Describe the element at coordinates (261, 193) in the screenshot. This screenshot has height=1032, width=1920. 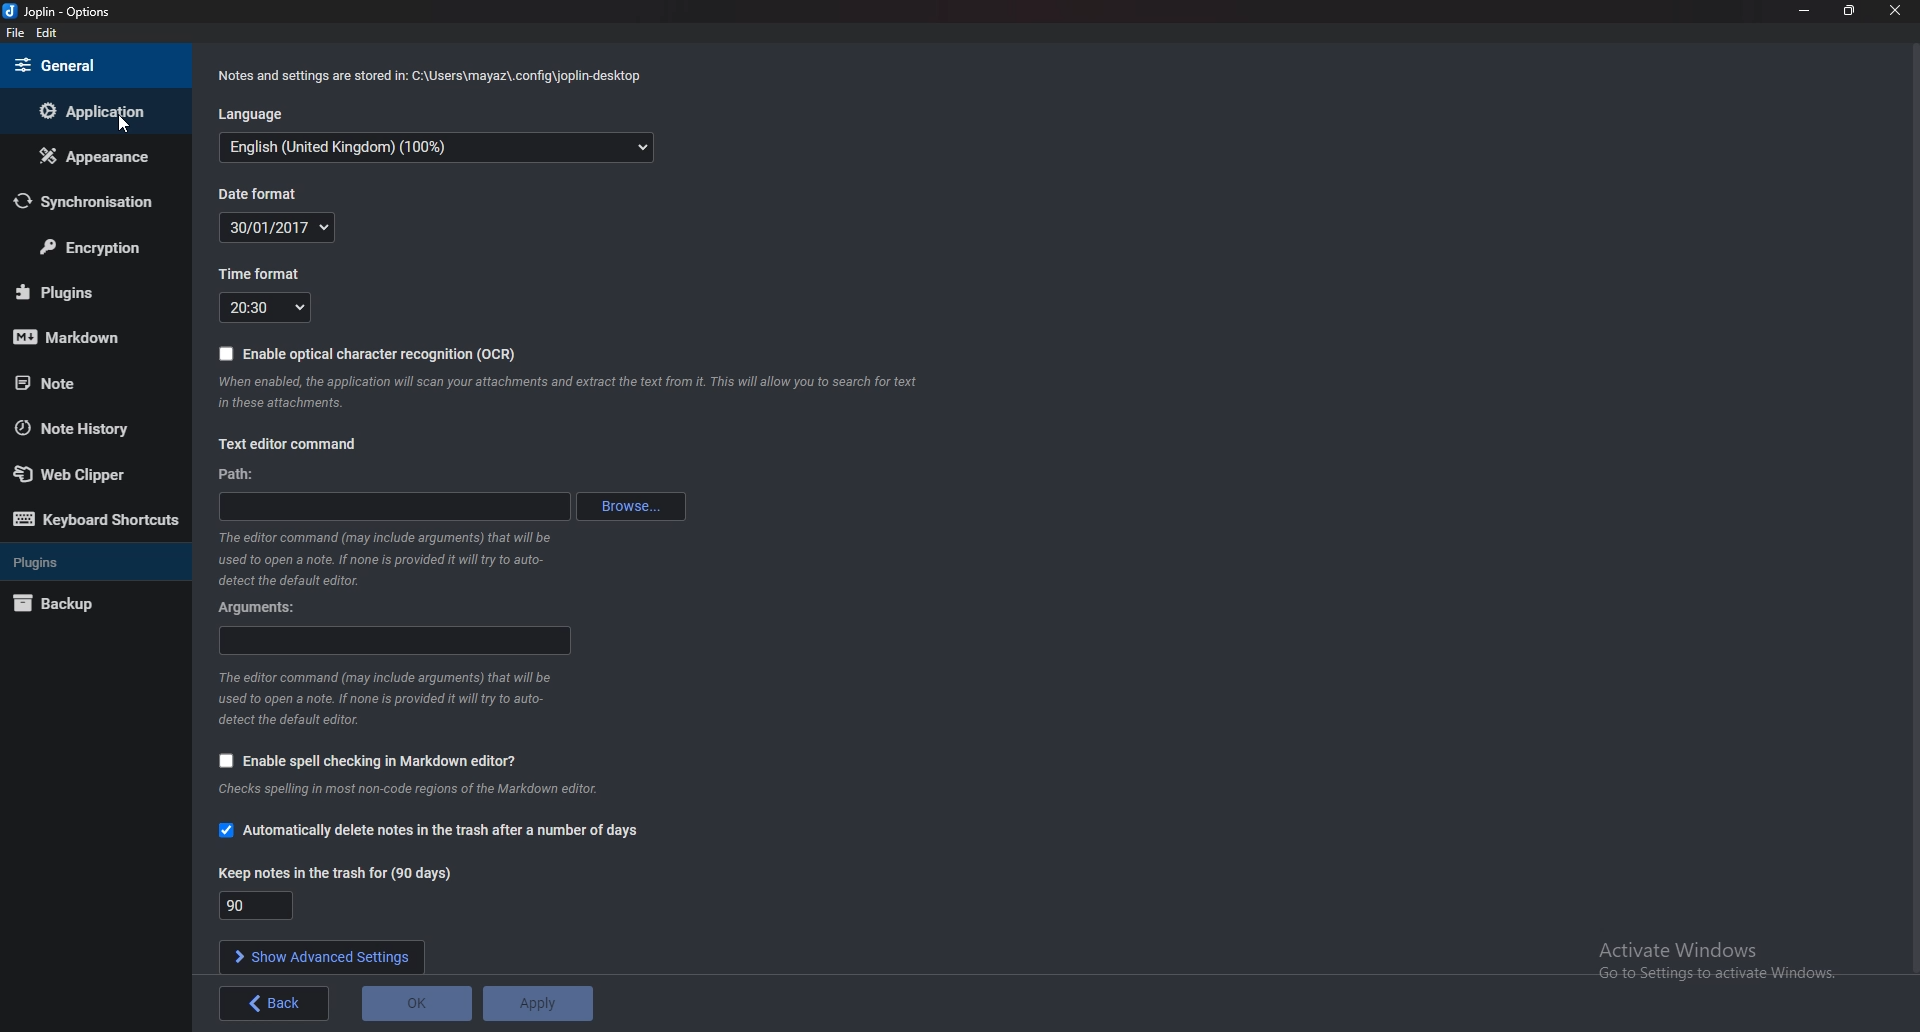
I see `date format` at that location.